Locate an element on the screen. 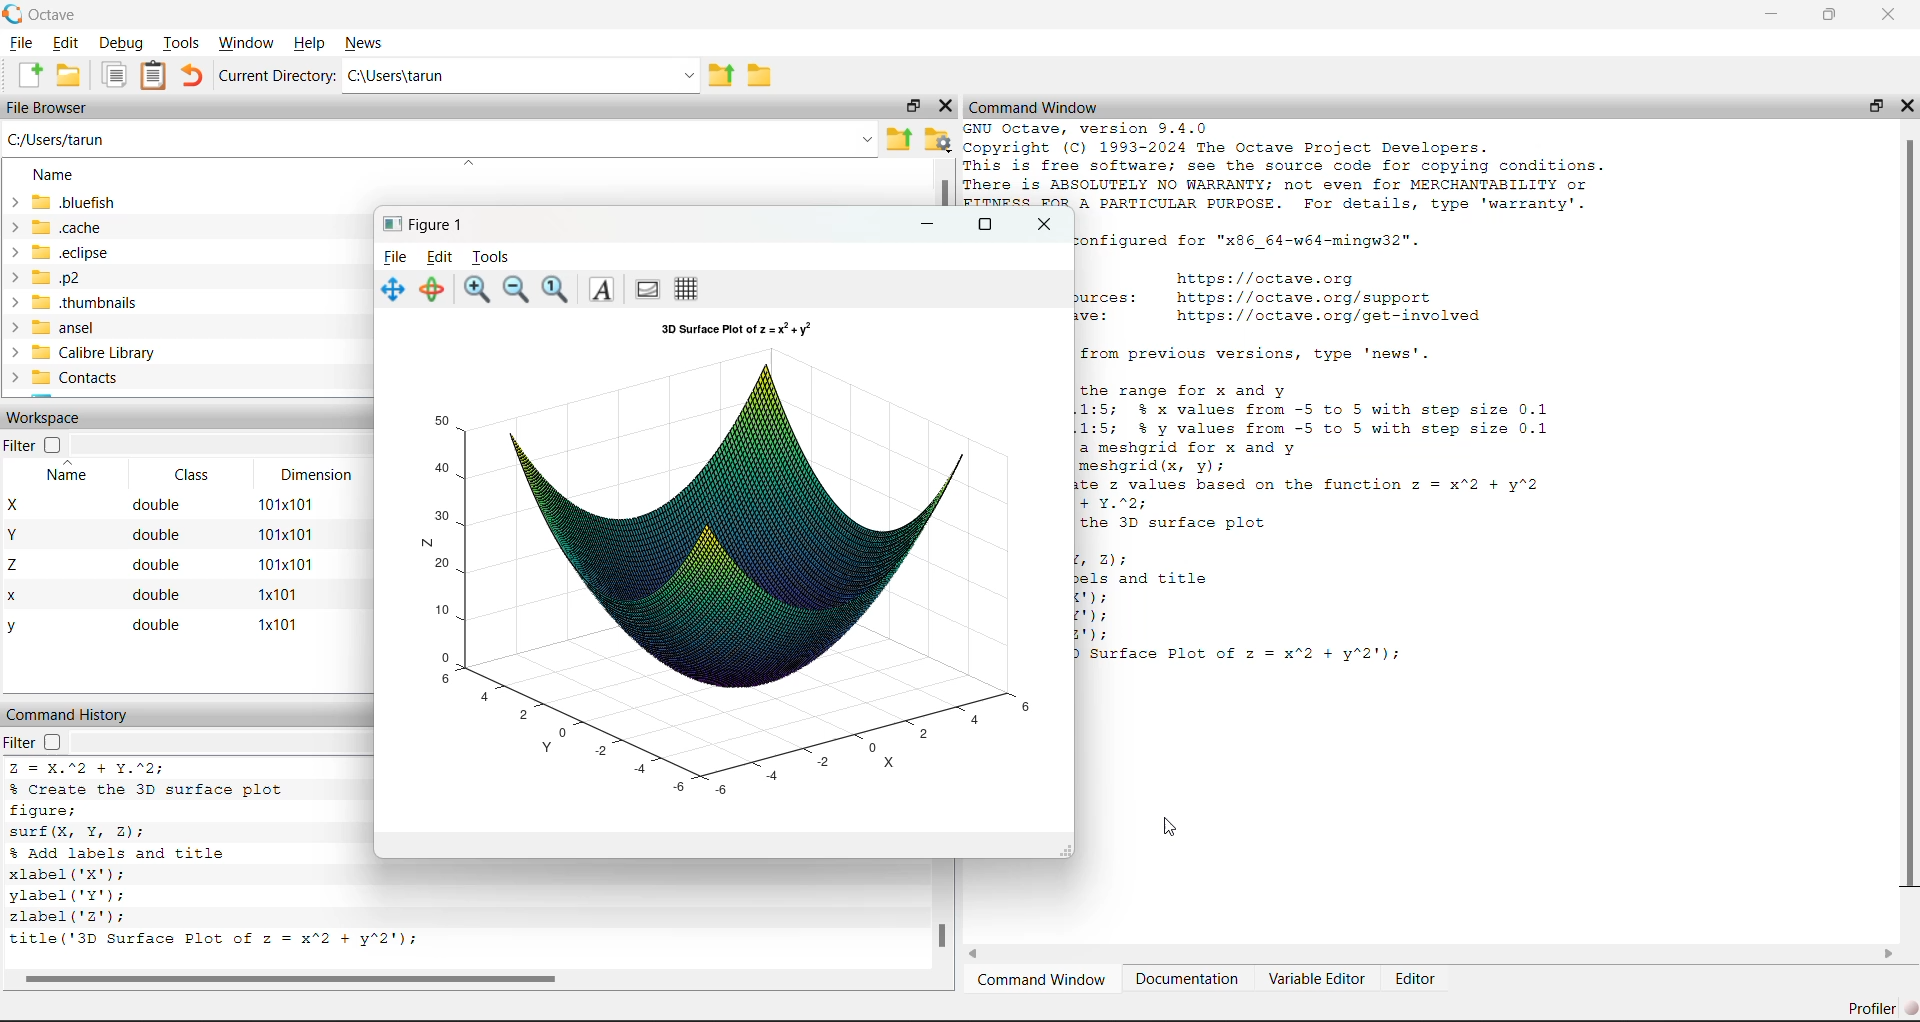  Calibre Library is located at coordinates (80, 353).